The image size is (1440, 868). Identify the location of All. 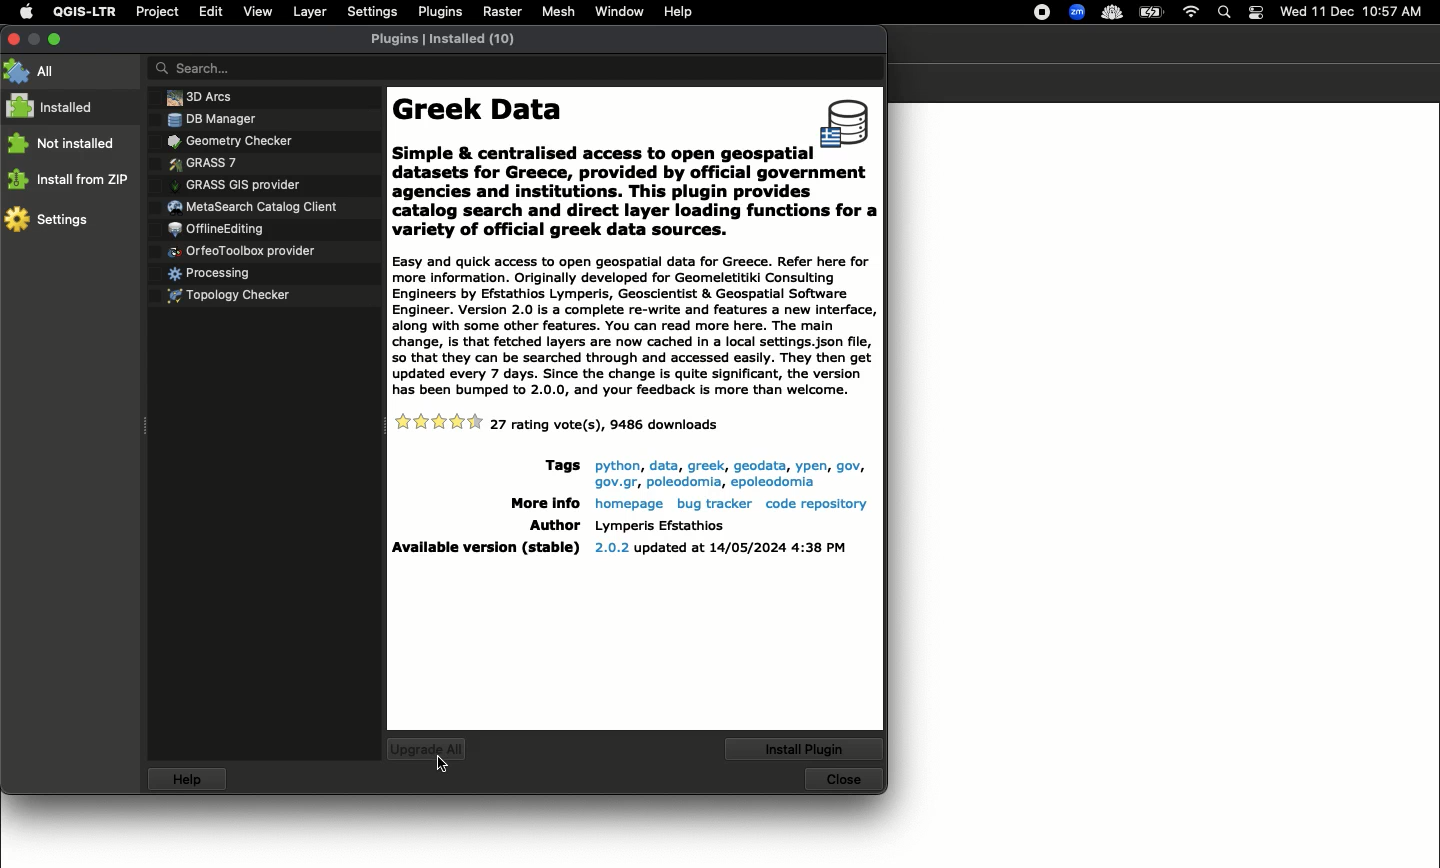
(37, 72).